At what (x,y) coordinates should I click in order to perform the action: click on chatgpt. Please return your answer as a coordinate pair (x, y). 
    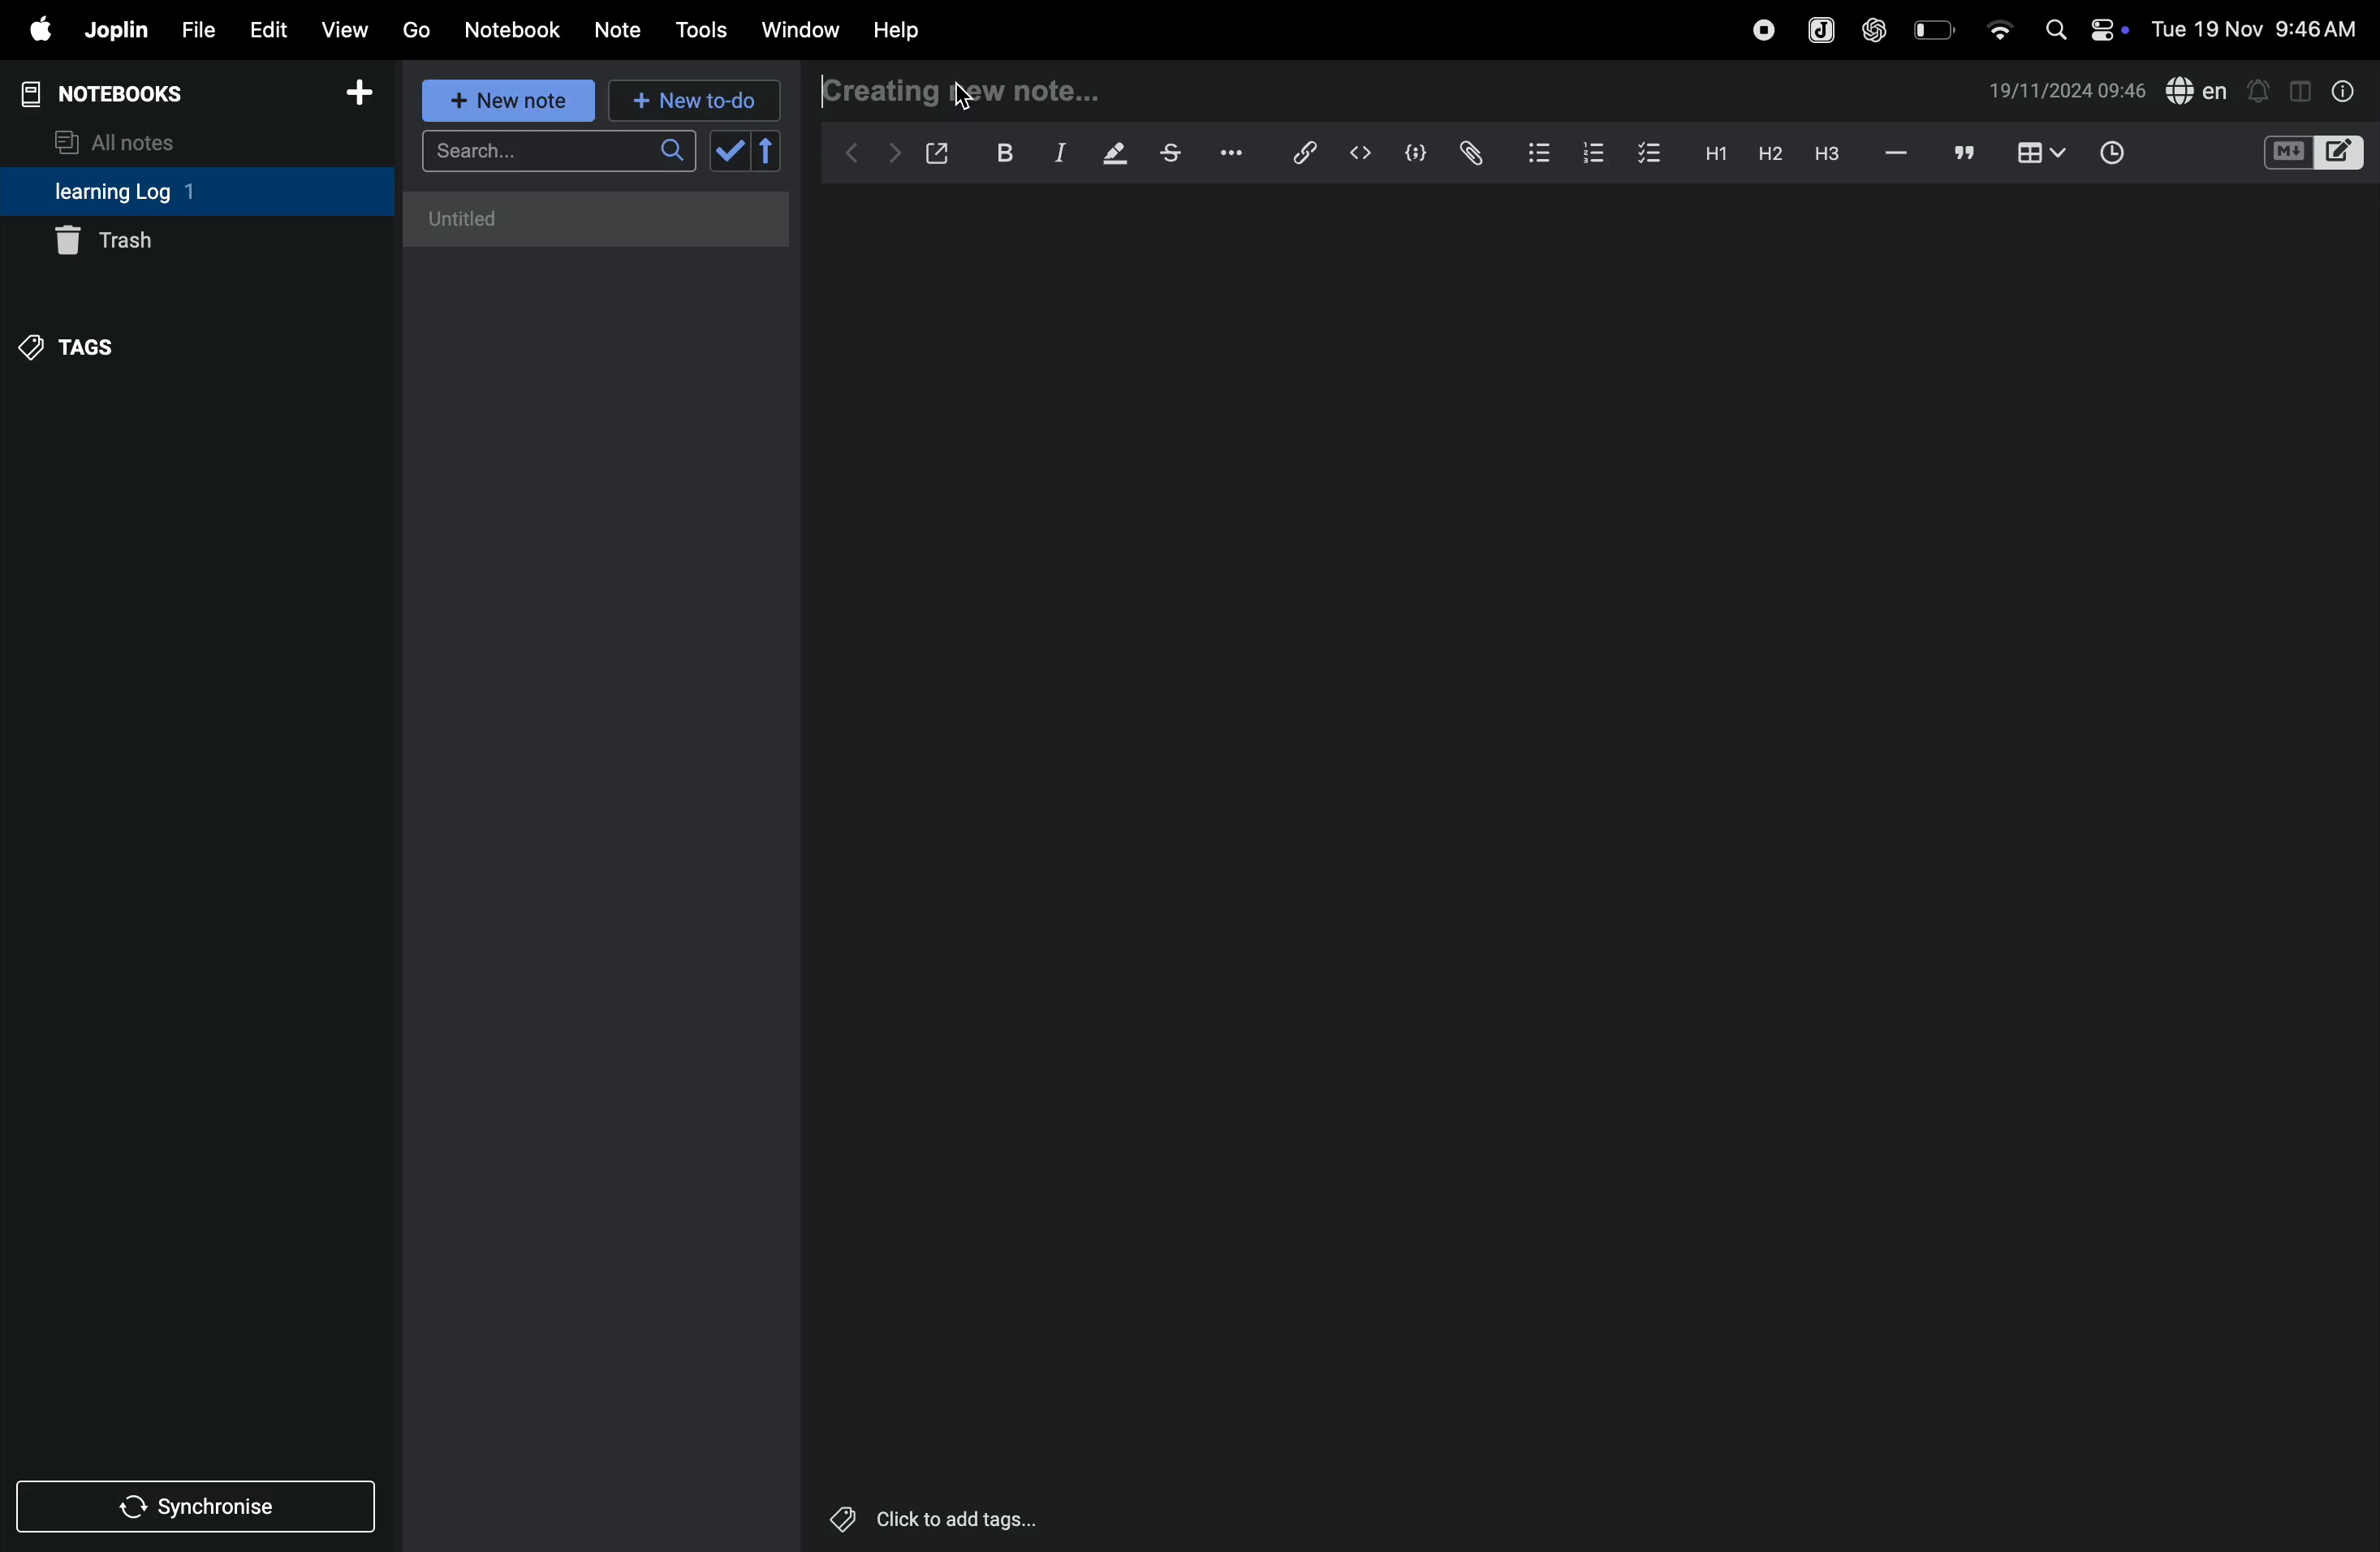
    Looking at the image, I should click on (1875, 27).